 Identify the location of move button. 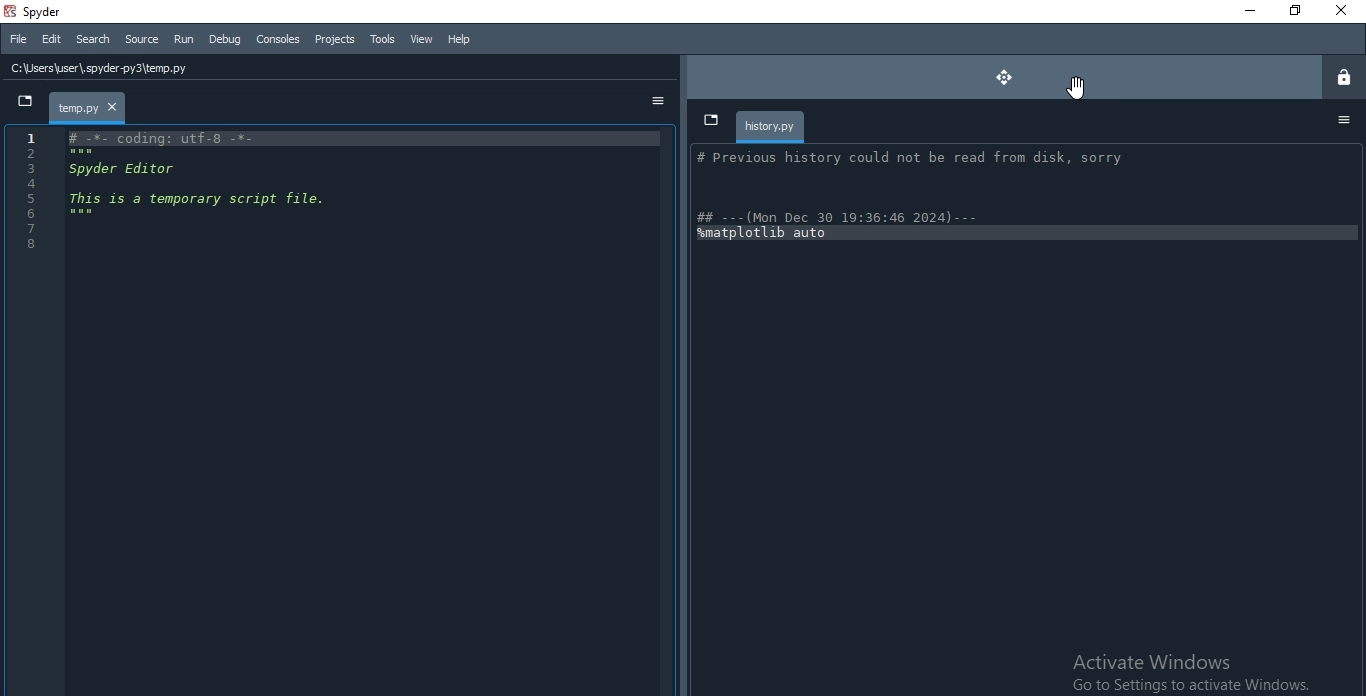
(1001, 78).